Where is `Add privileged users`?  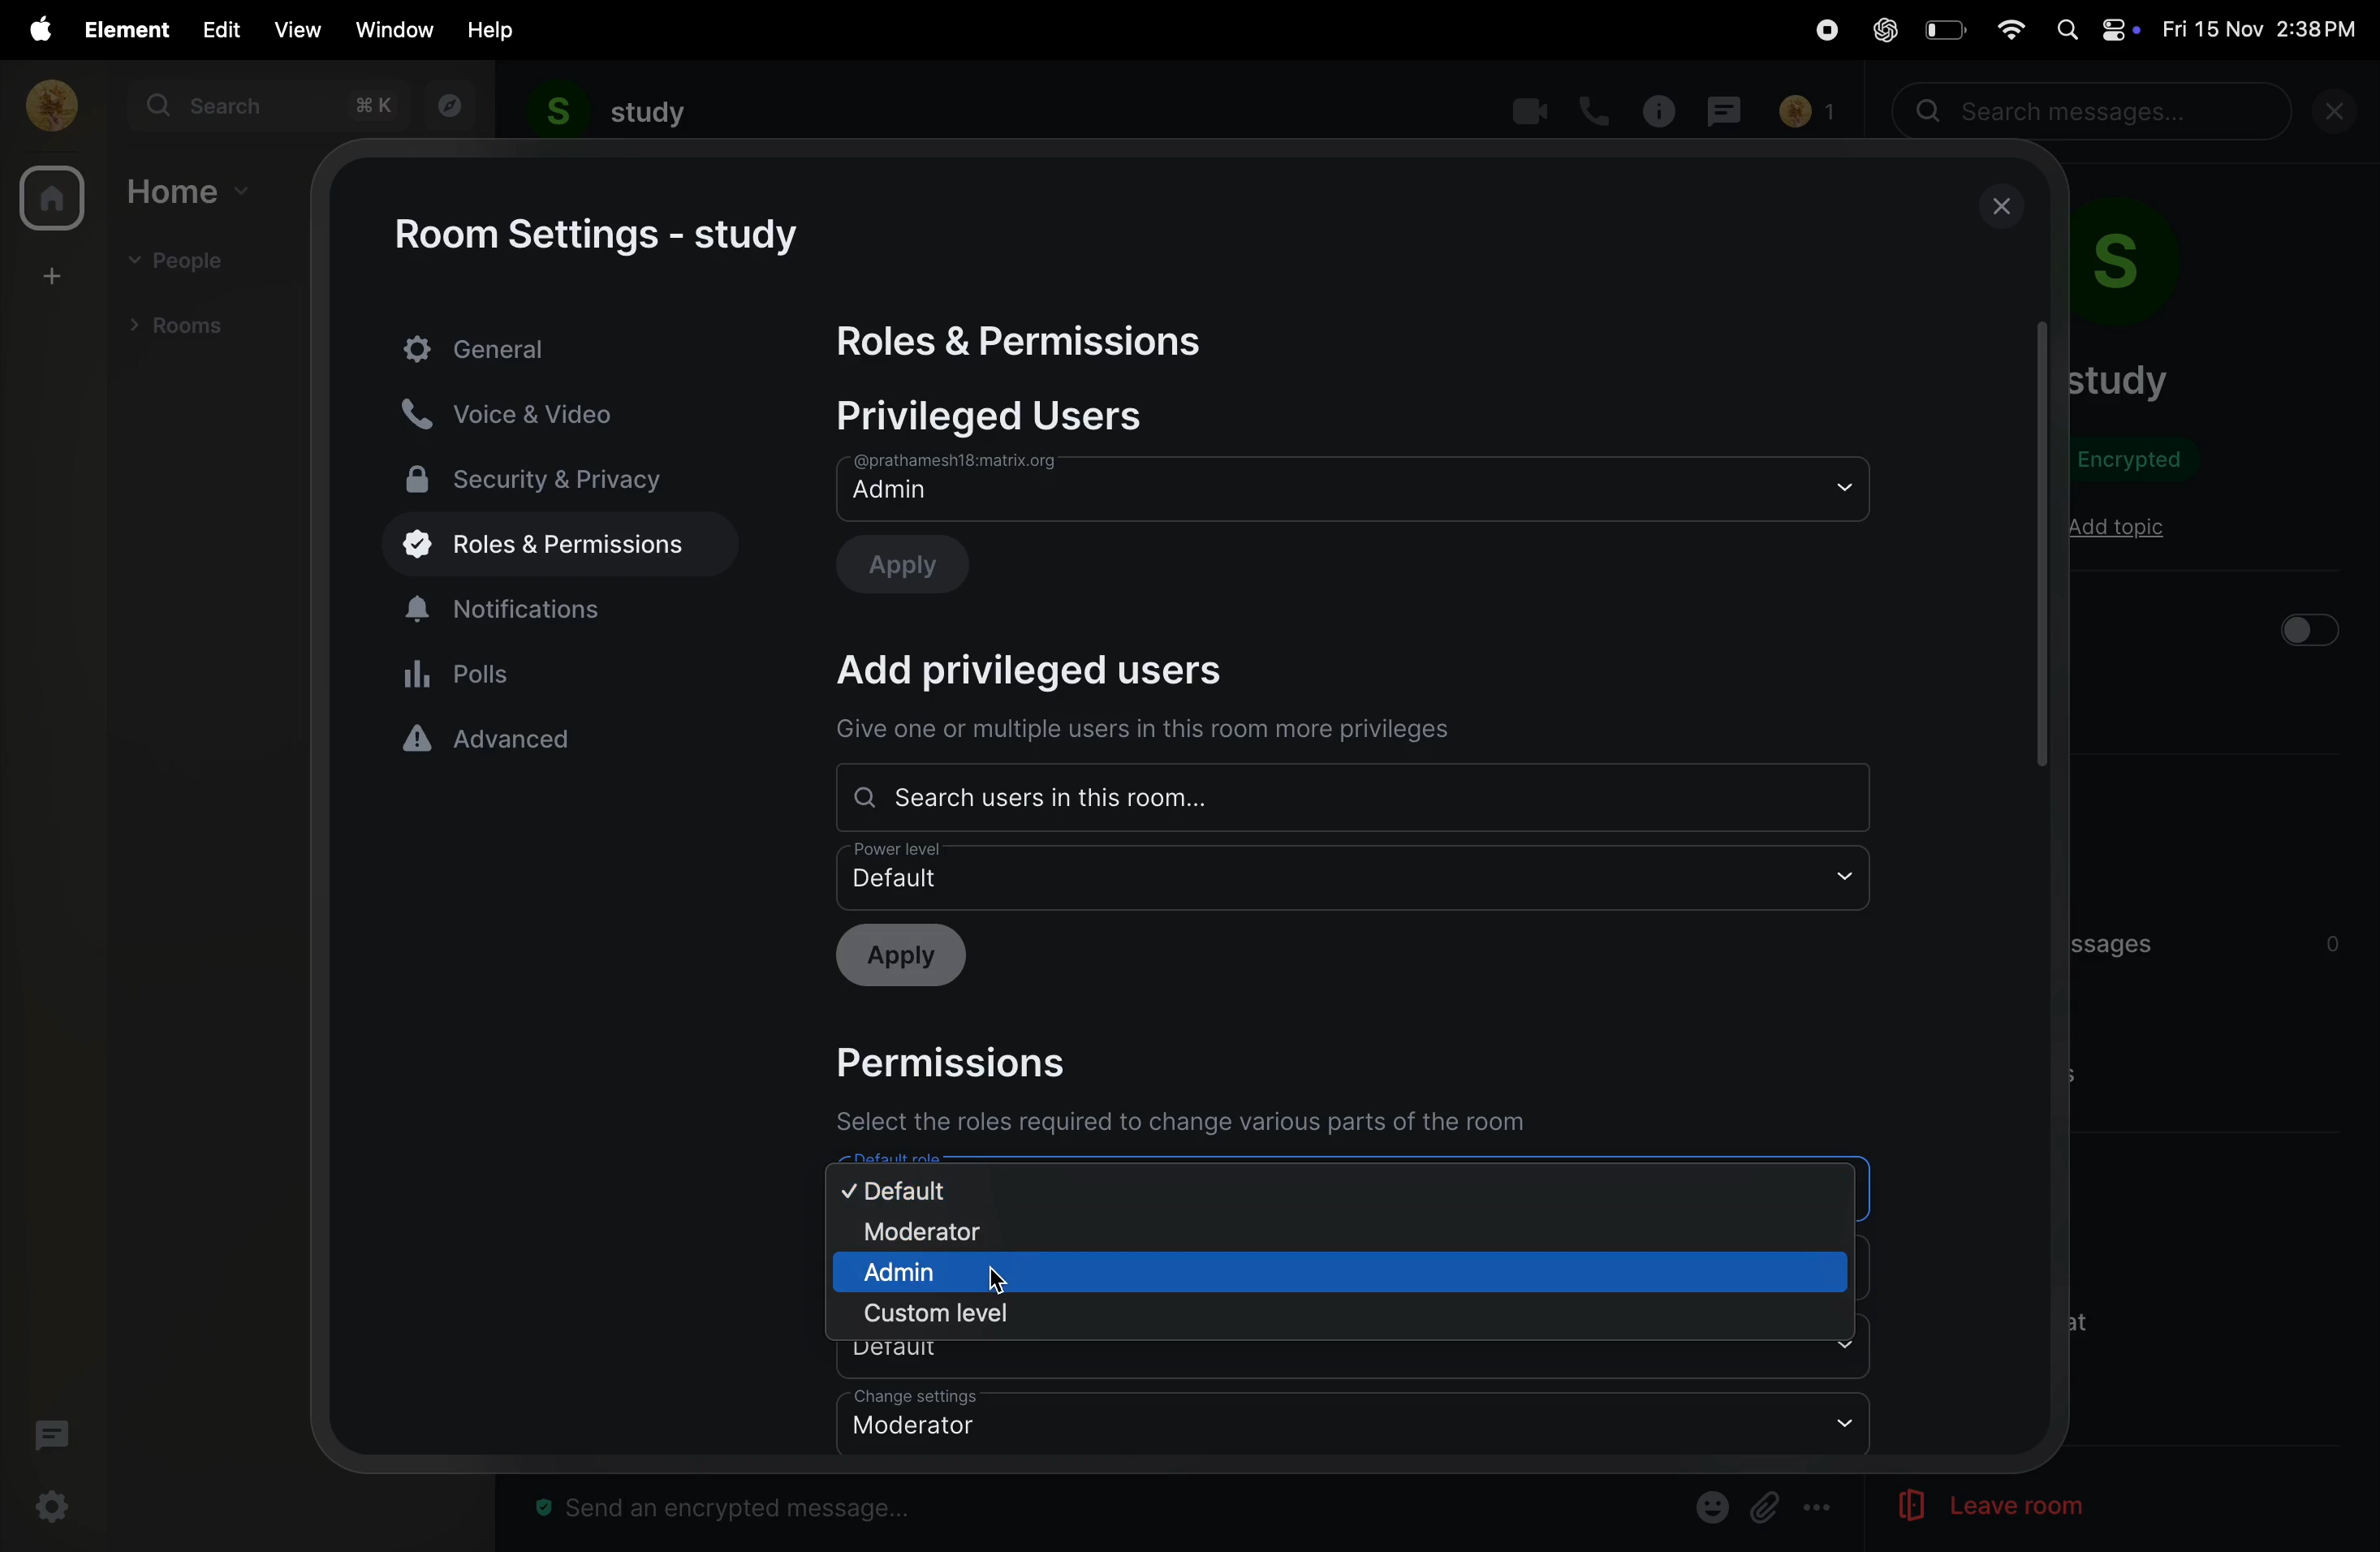
Add privileged users is located at coordinates (1057, 671).